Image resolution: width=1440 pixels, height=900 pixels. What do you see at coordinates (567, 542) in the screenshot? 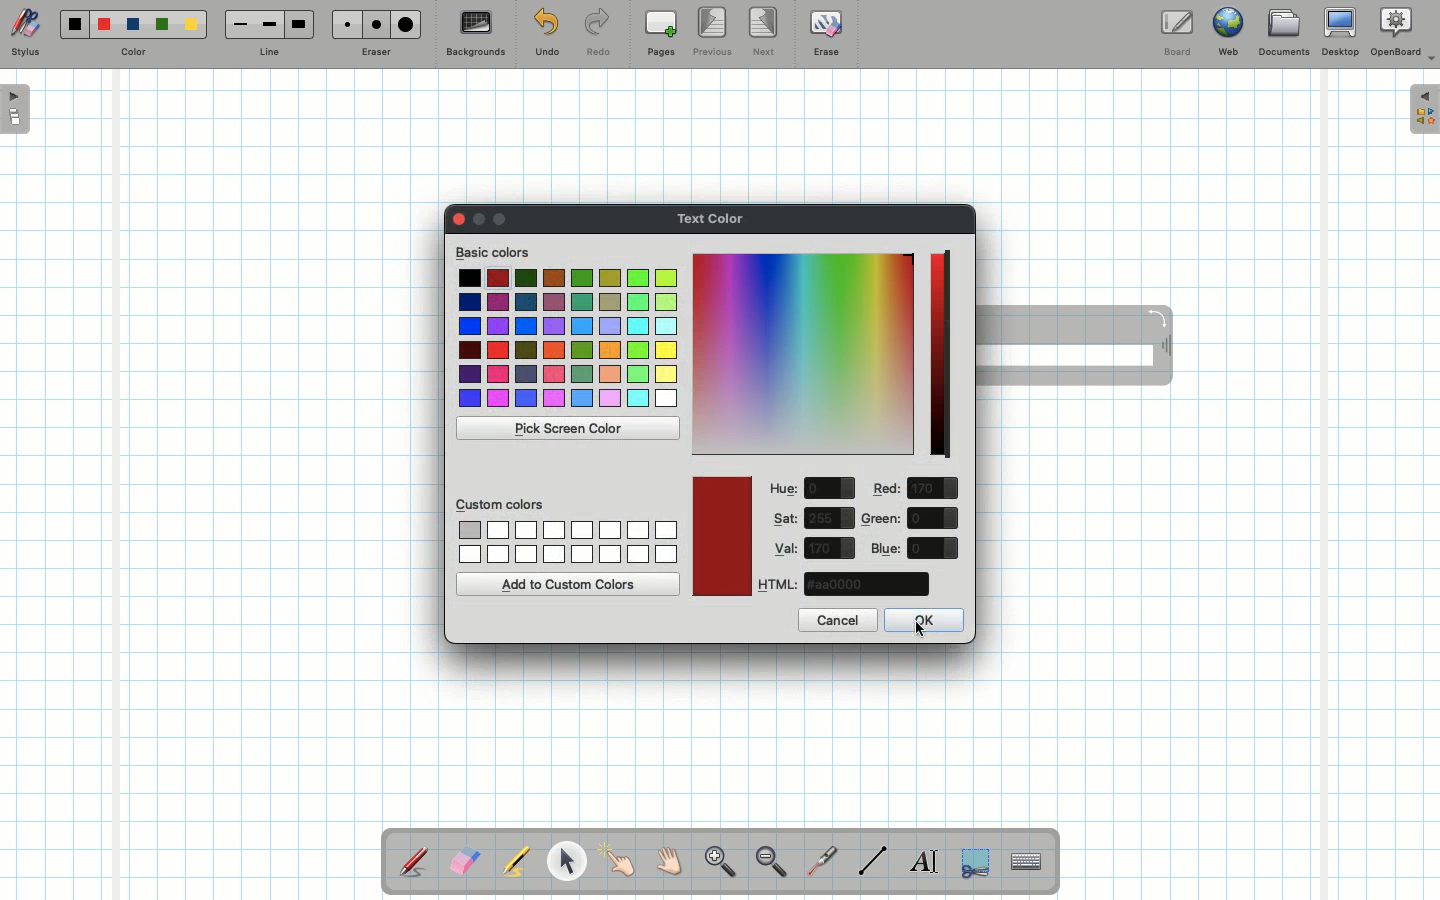
I see `Custom colors` at bounding box center [567, 542].